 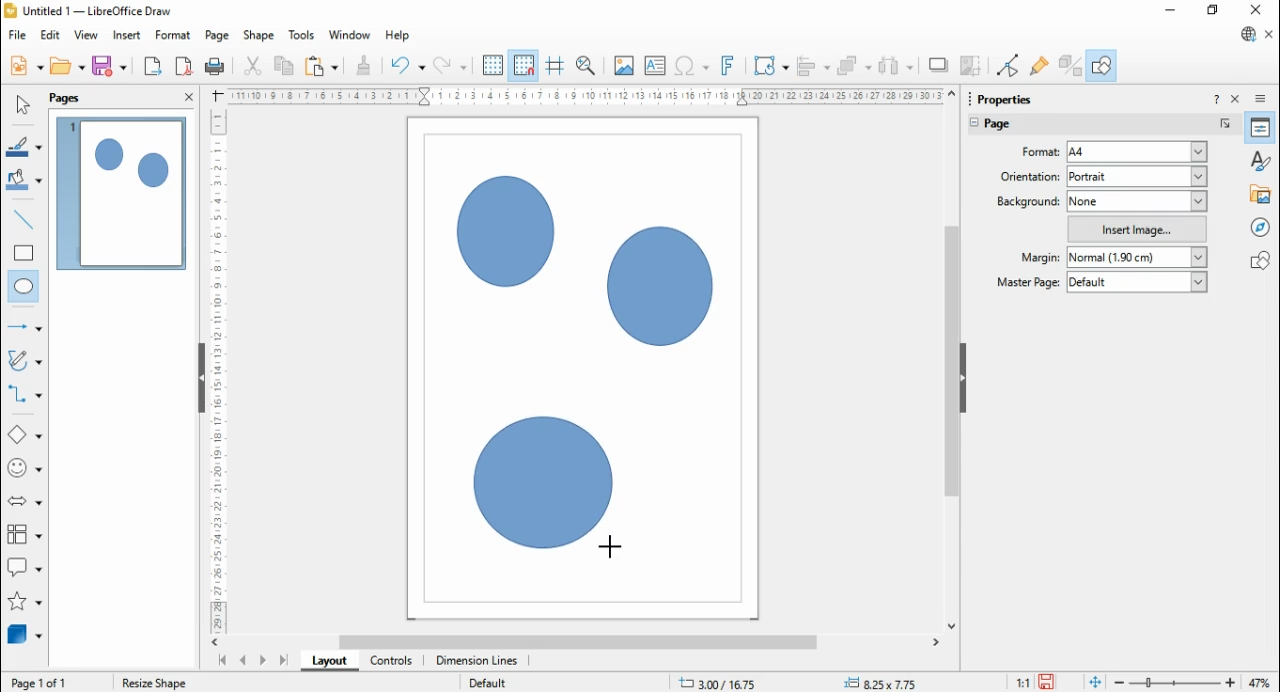 What do you see at coordinates (504, 233) in the screenshot?
I see `Circle shape` at bounding box center [504, 233].